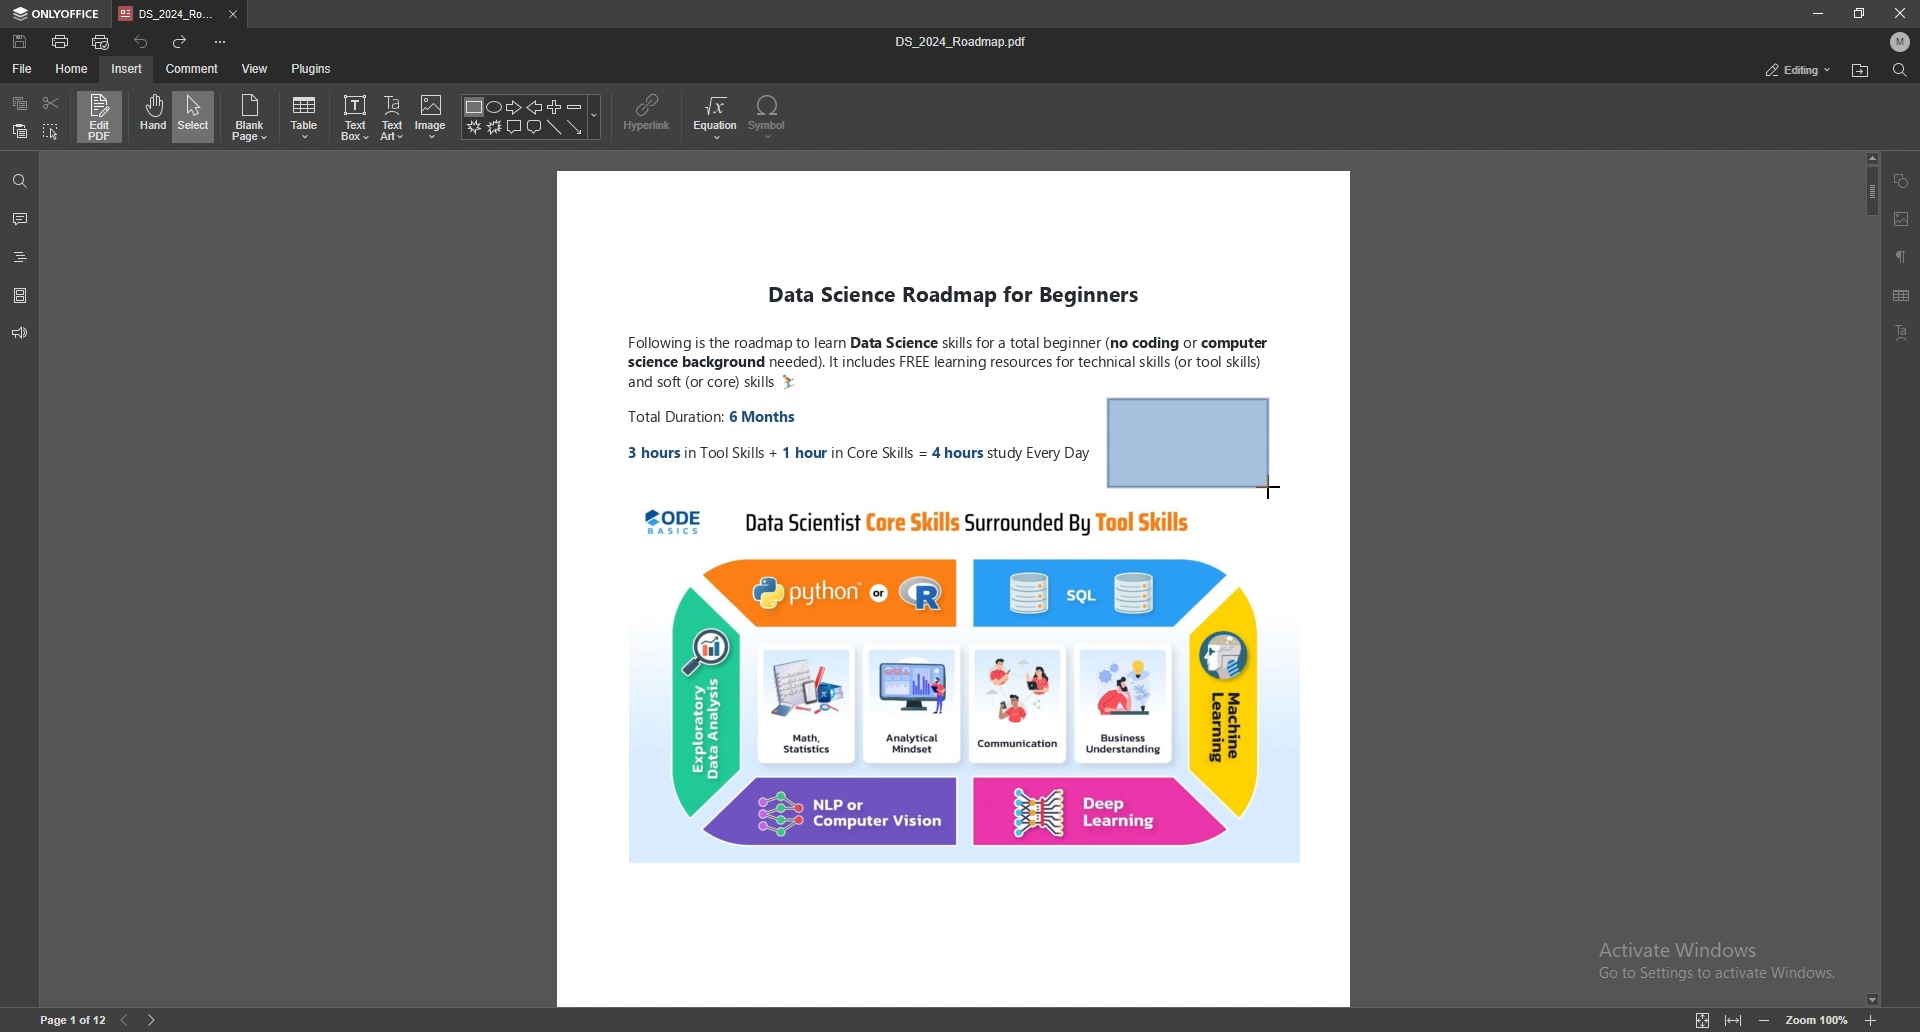  What do you see at coordinates (1816, 13) in the screenshot?
I see `minimize` at bounding box center [1816, 13].